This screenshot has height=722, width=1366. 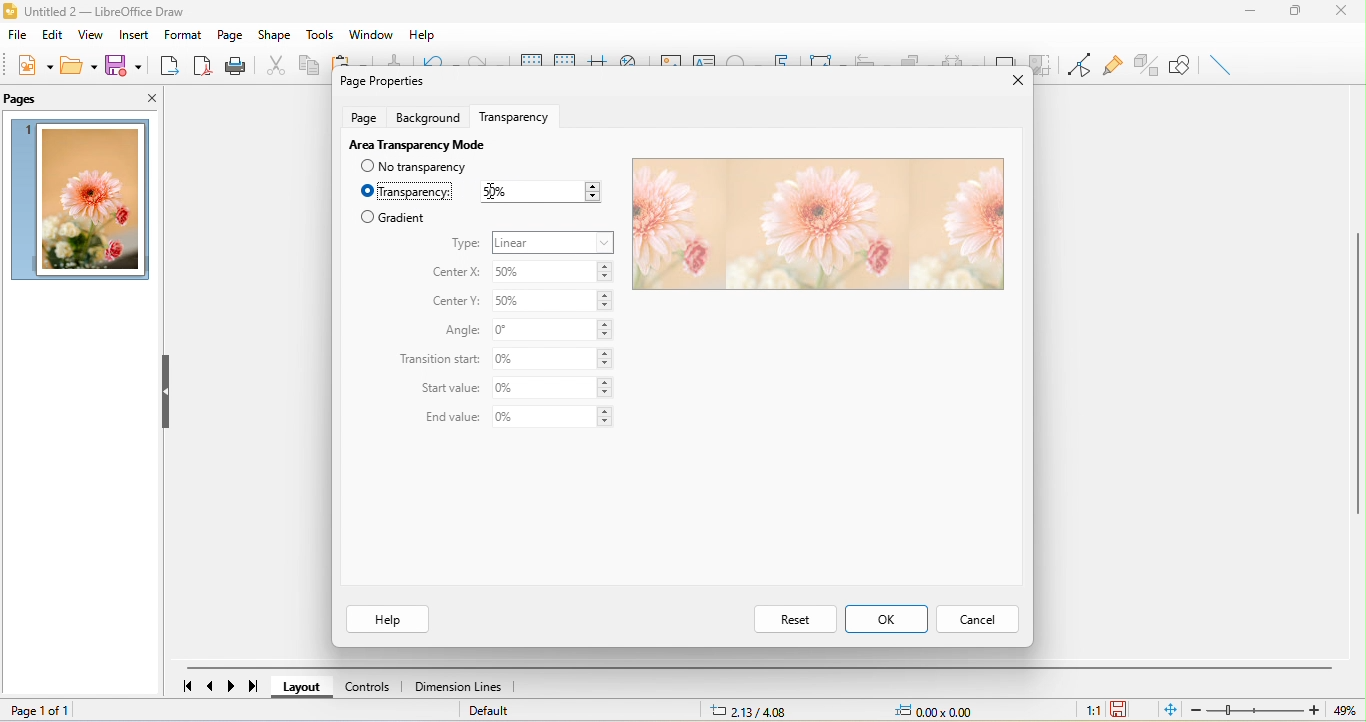 What do you see at coordinates (440, 360) in the screenshot?
I see `transition start` at bounding box center [440, 360].